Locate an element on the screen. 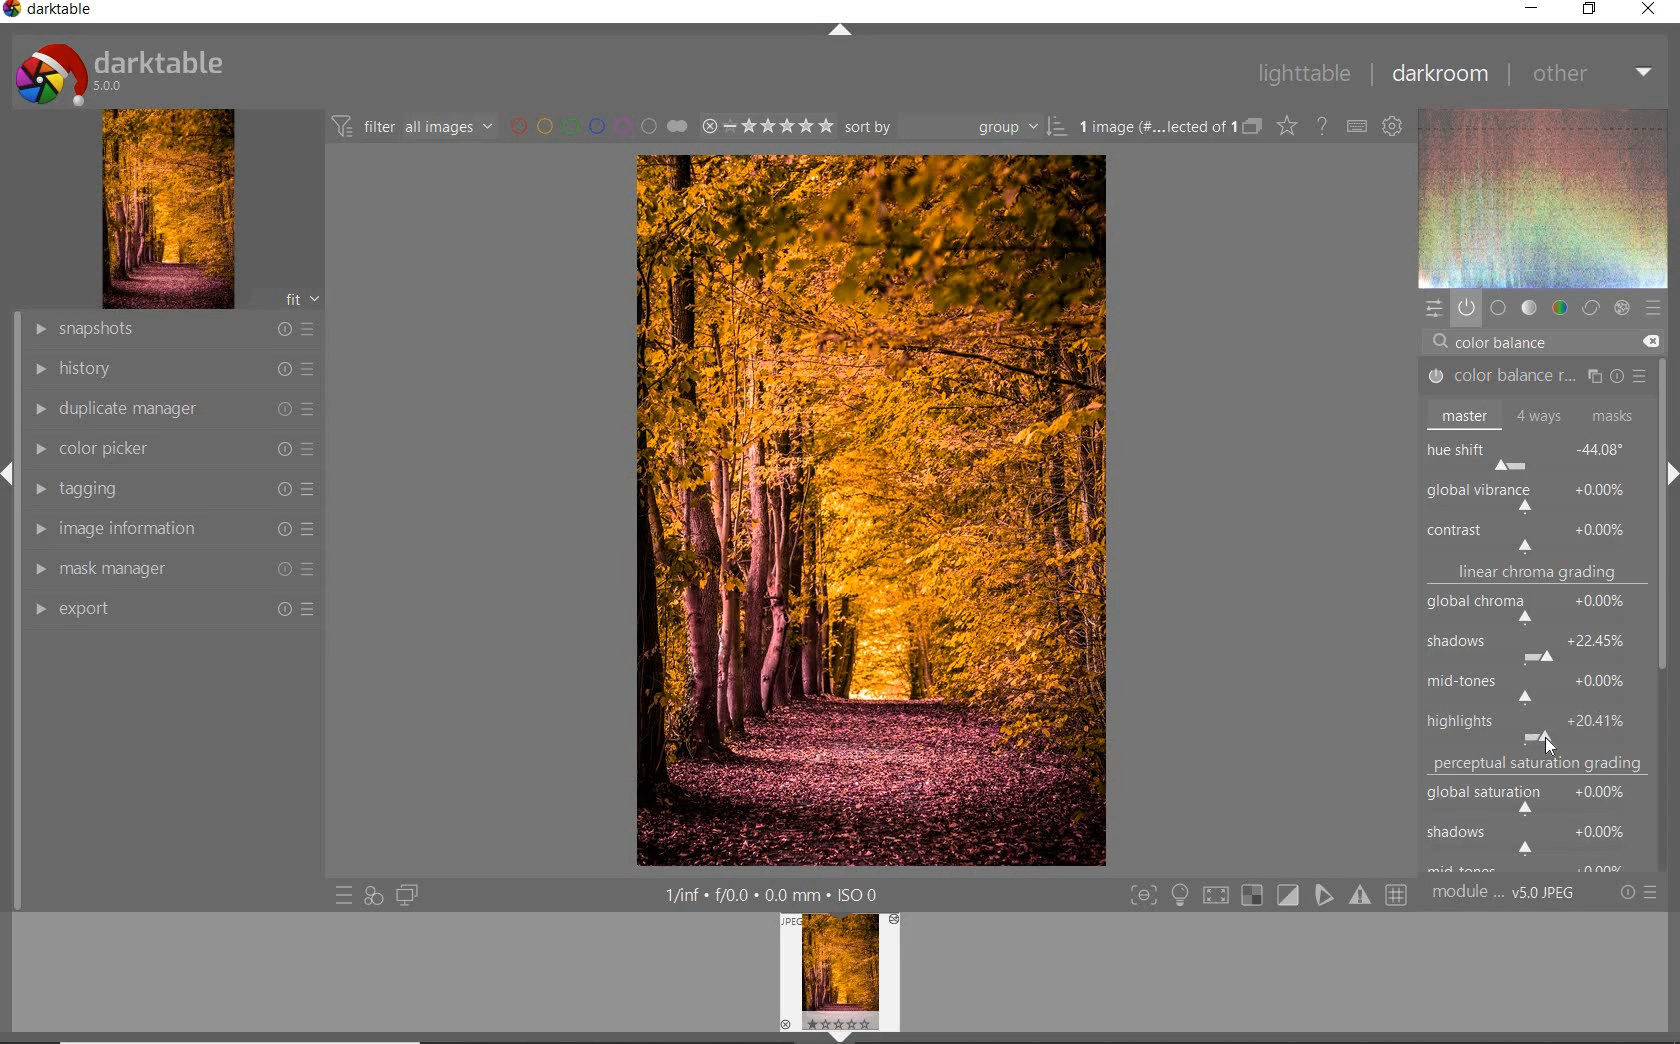  show global preference is located at coordinates (1394, 128).